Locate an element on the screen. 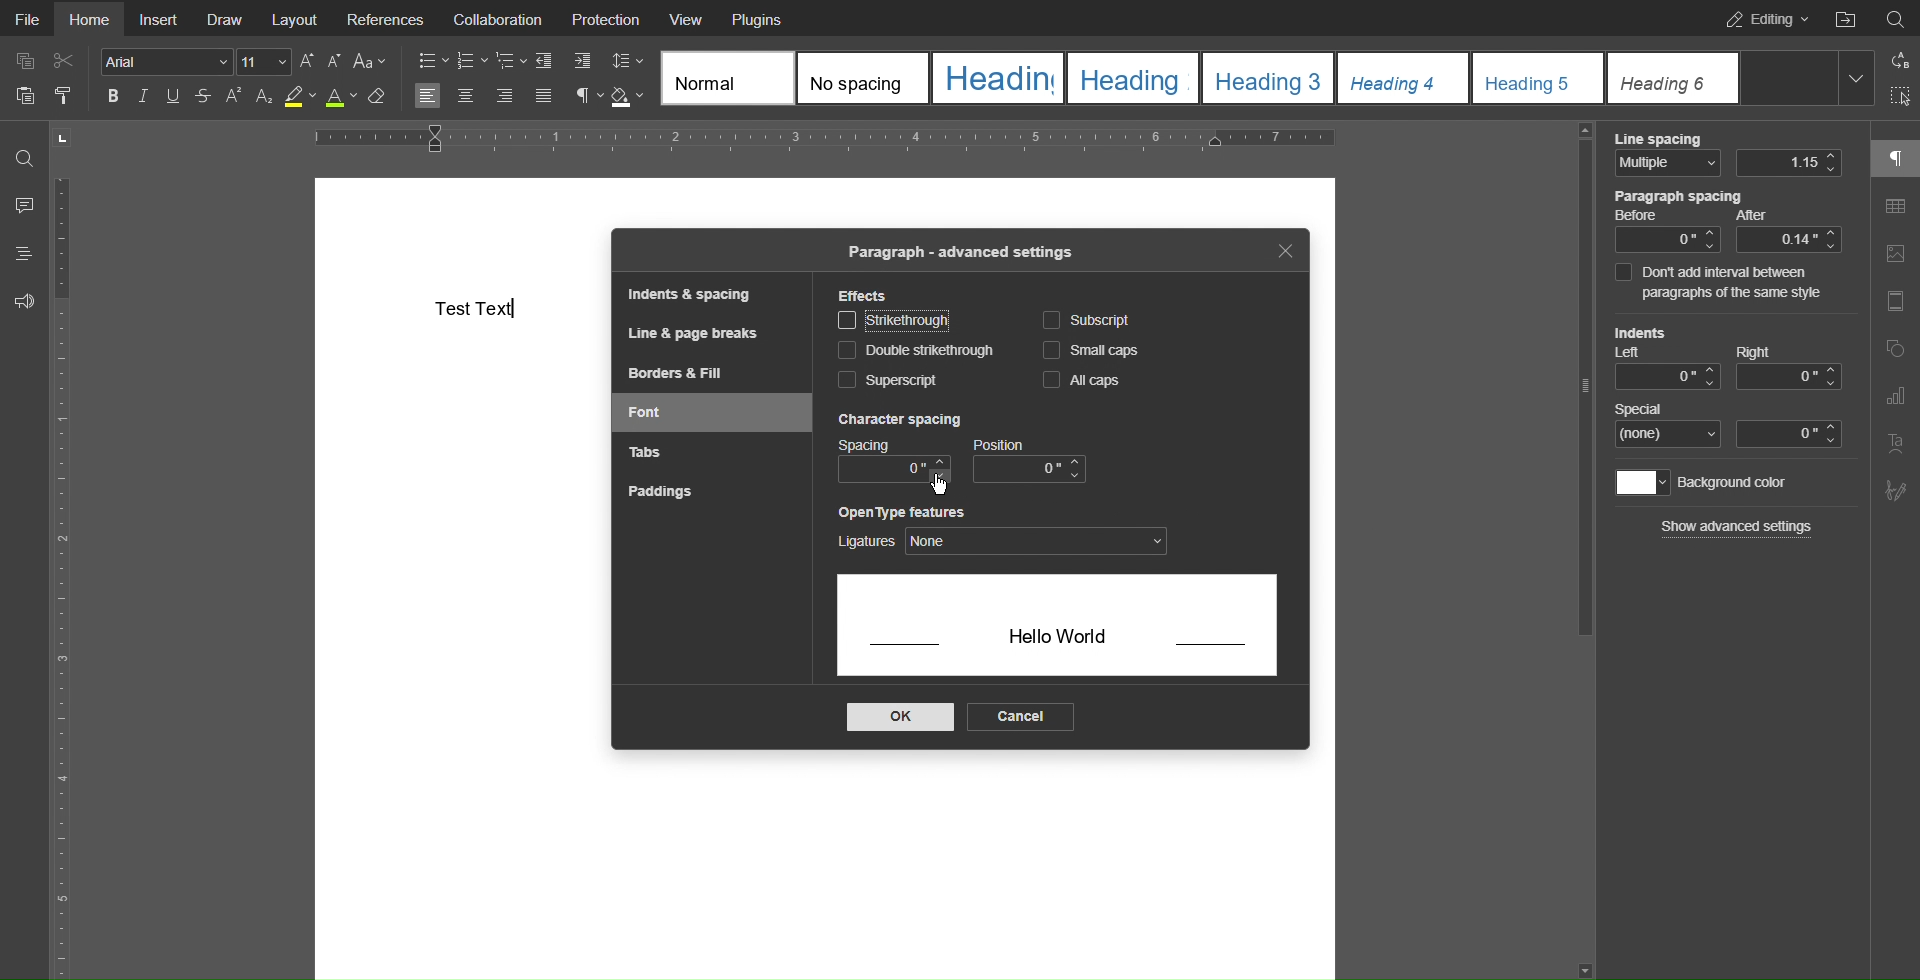  Show advanced settings is located at coordinates (1738, 526).